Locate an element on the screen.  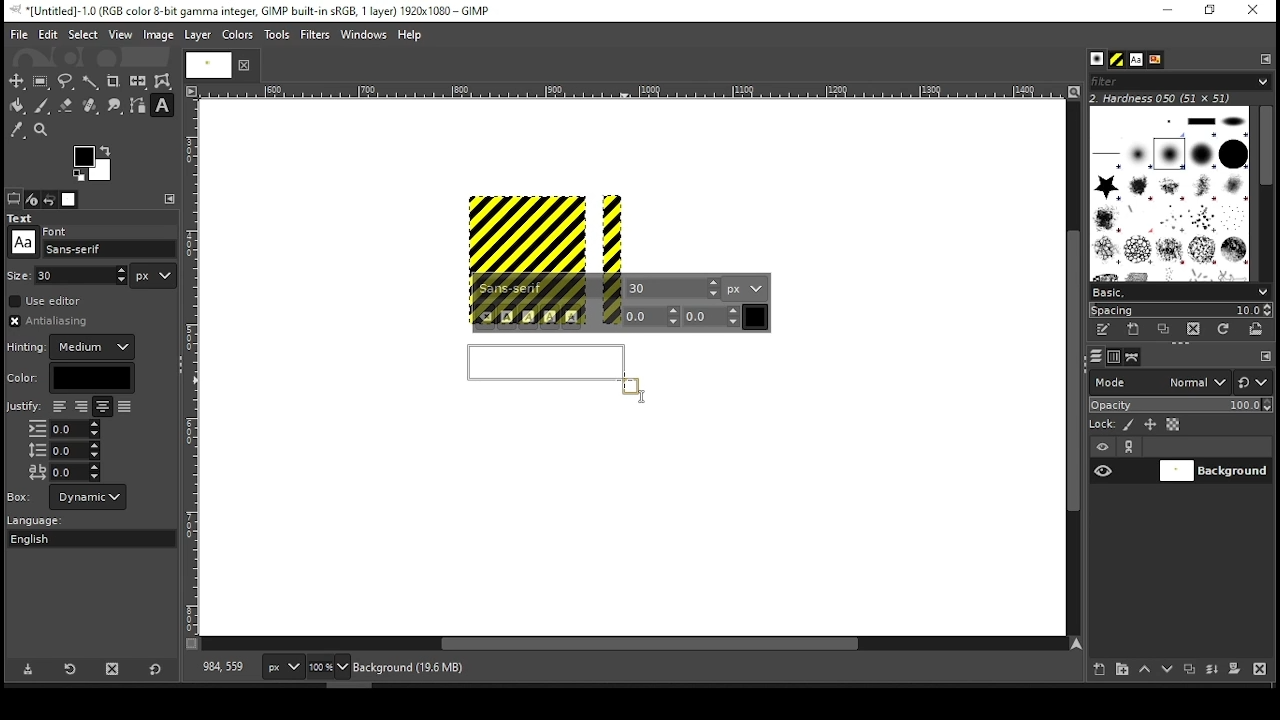
lock alpha channel is located at coordinates (1172, 425).